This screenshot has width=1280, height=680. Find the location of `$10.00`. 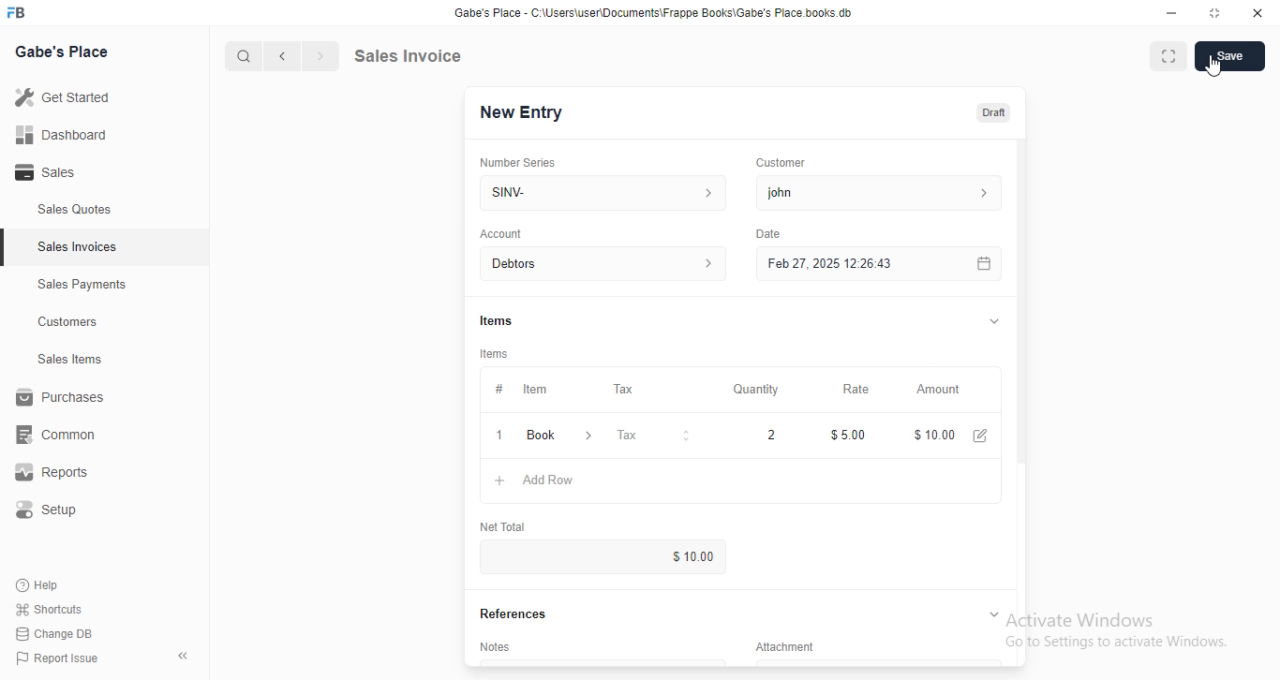

$10.00 is located at coordinates (700, 555).